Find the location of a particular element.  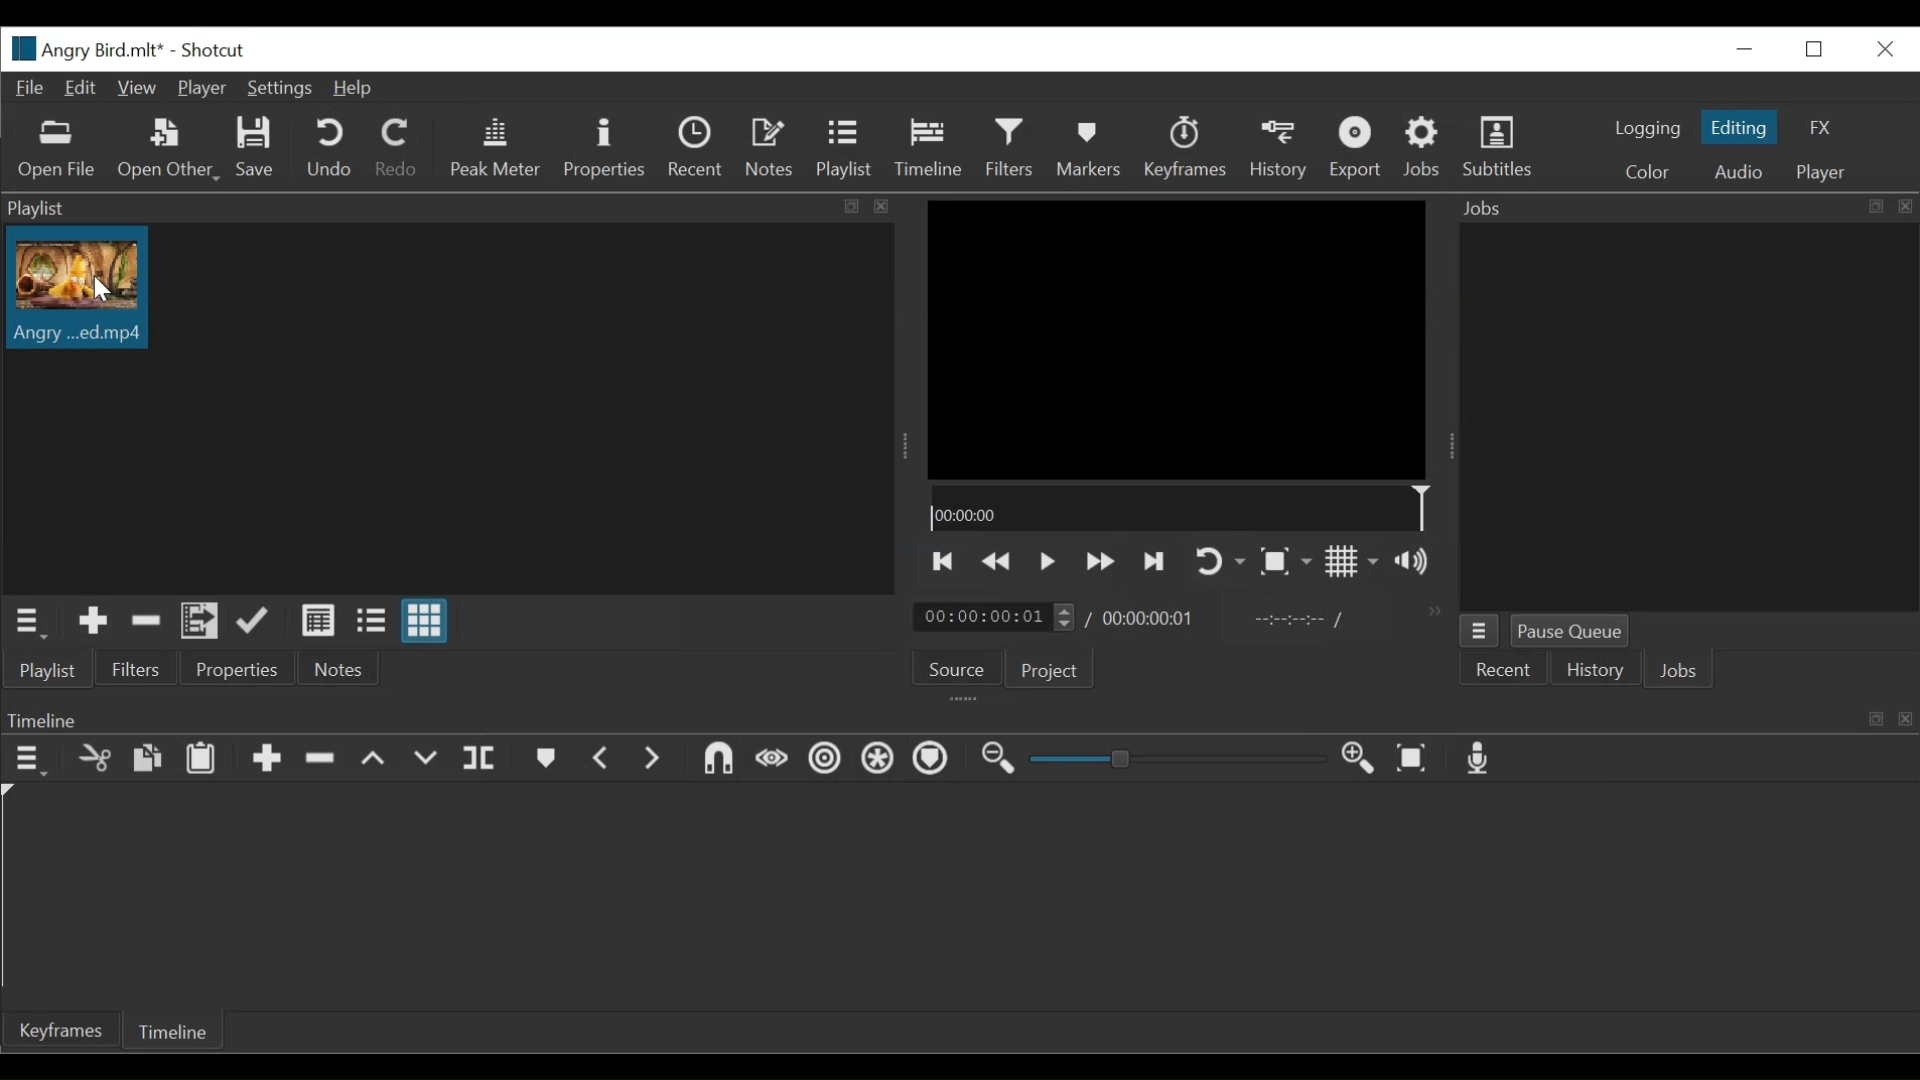

Ripple Markers is located at coordinates (935, 762).